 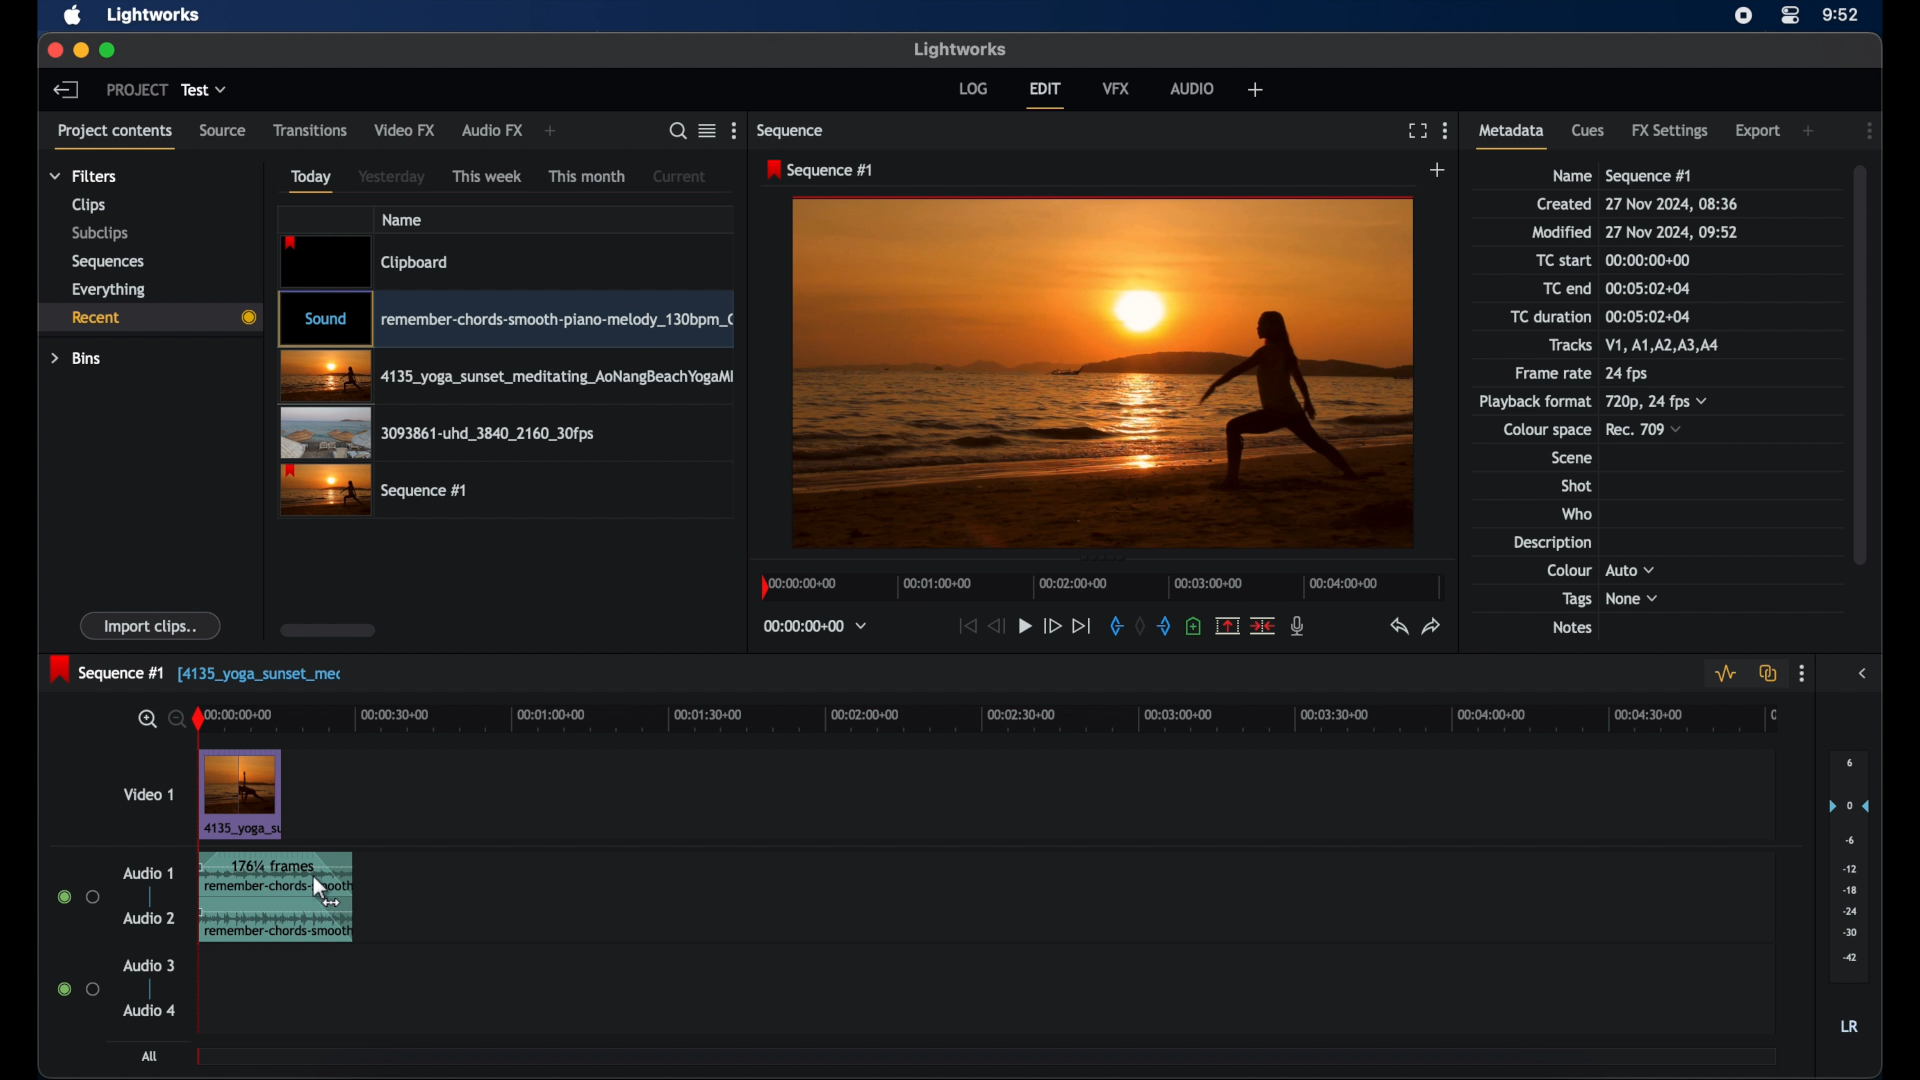 What do you see at coordinates (1570, 176) in the screenshot?
I see `name` at bounding box center [1570, 176].